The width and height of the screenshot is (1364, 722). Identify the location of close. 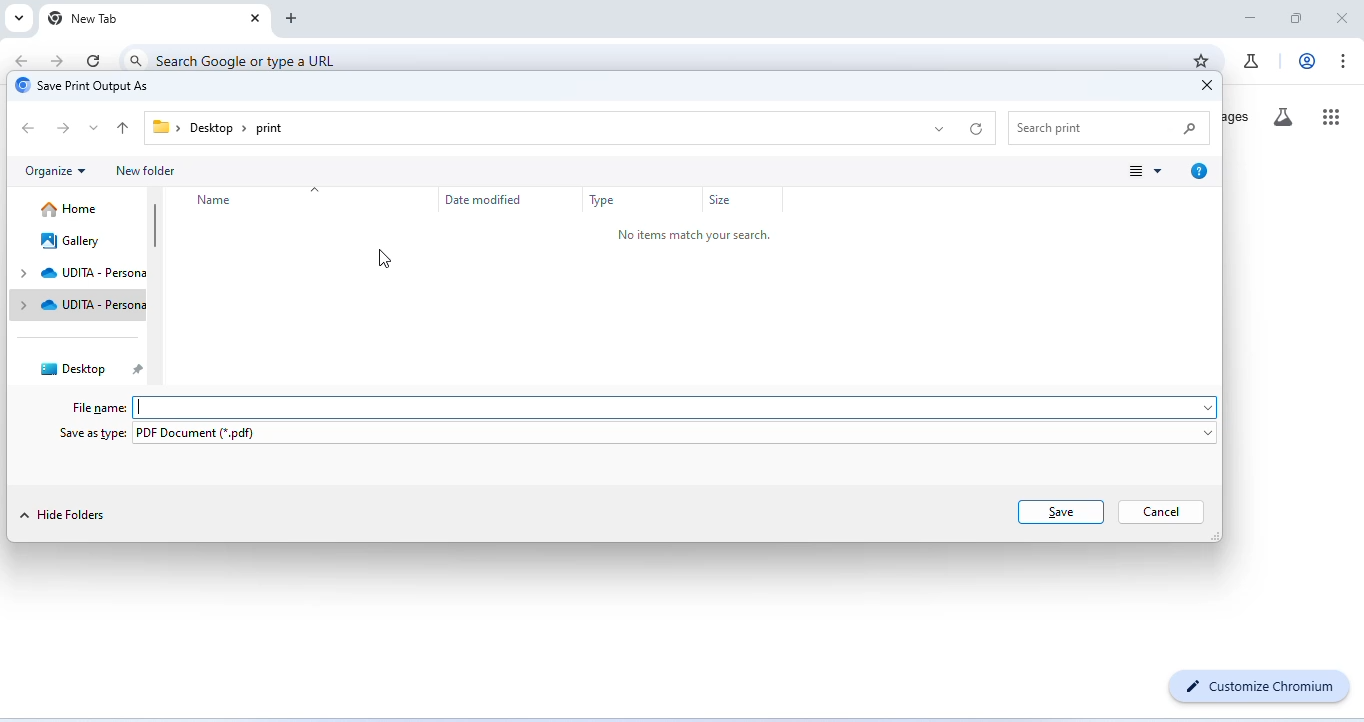
(1341, 16).